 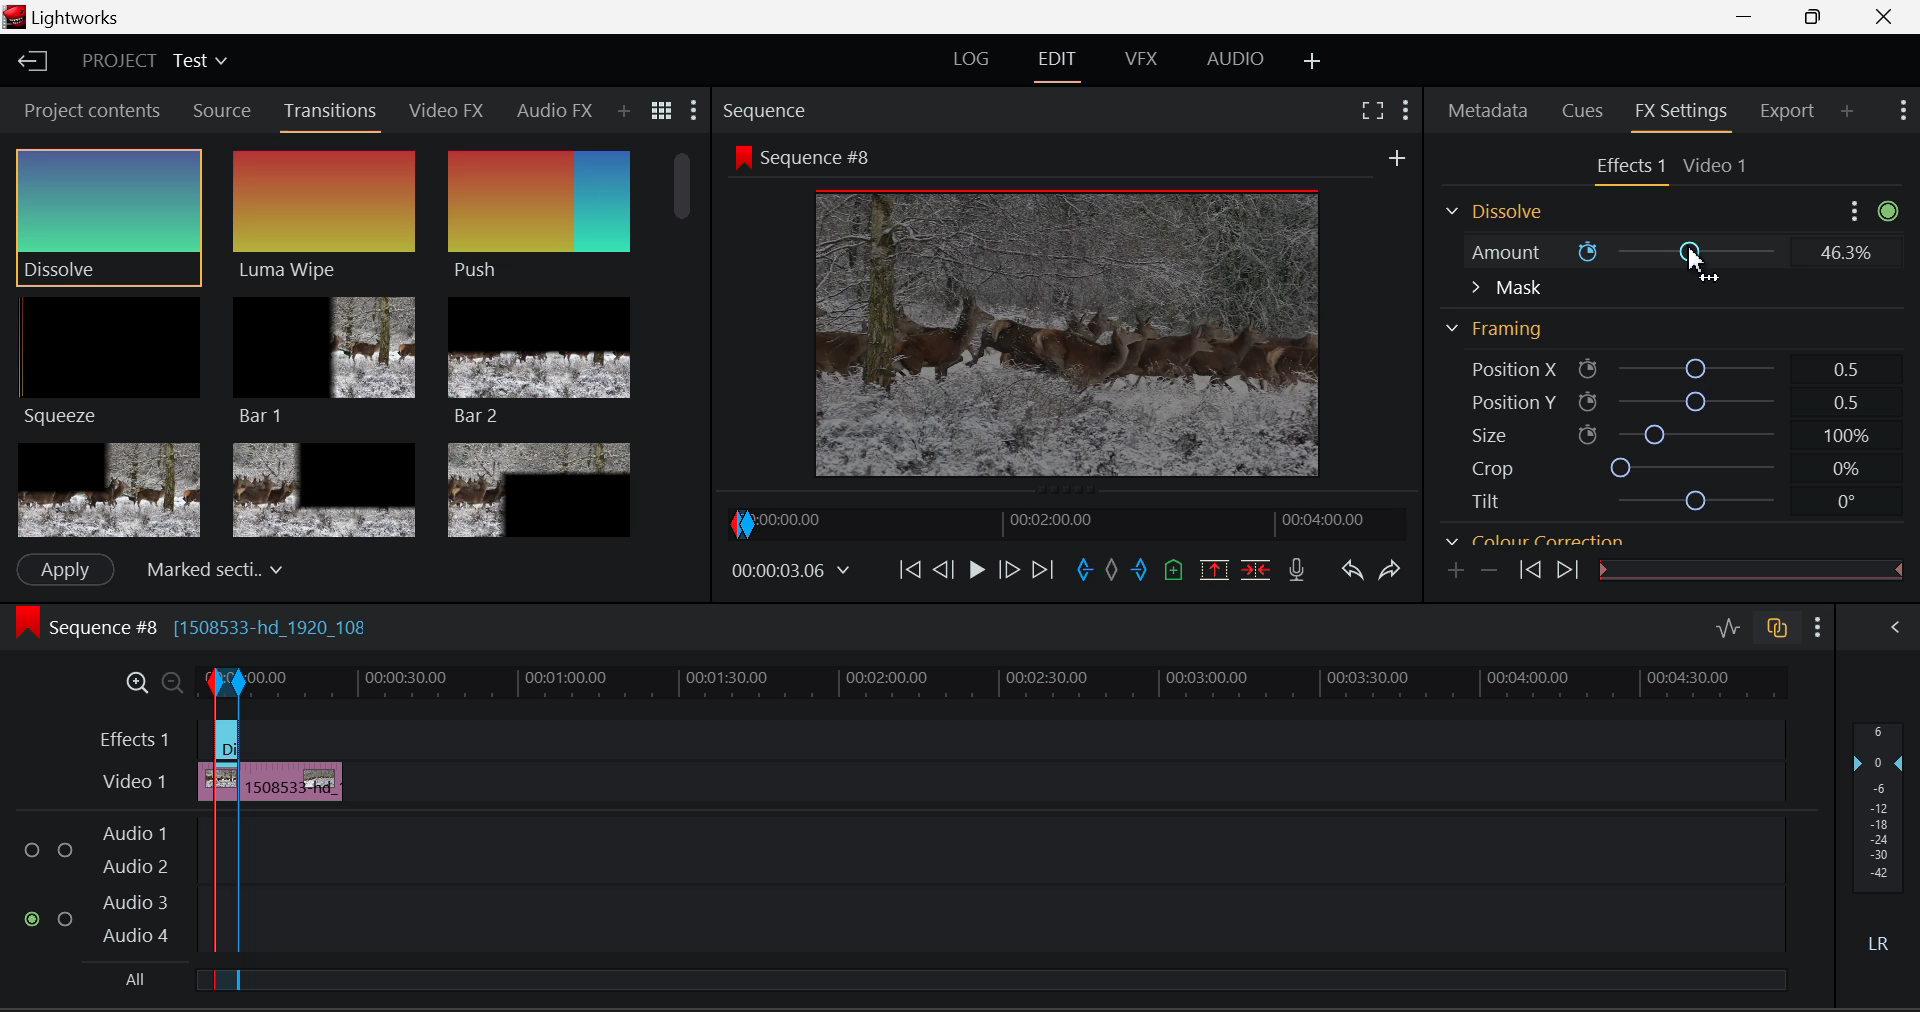 I want to click on Sequence #8 Preview Screen, so click(x=1063, y=313).